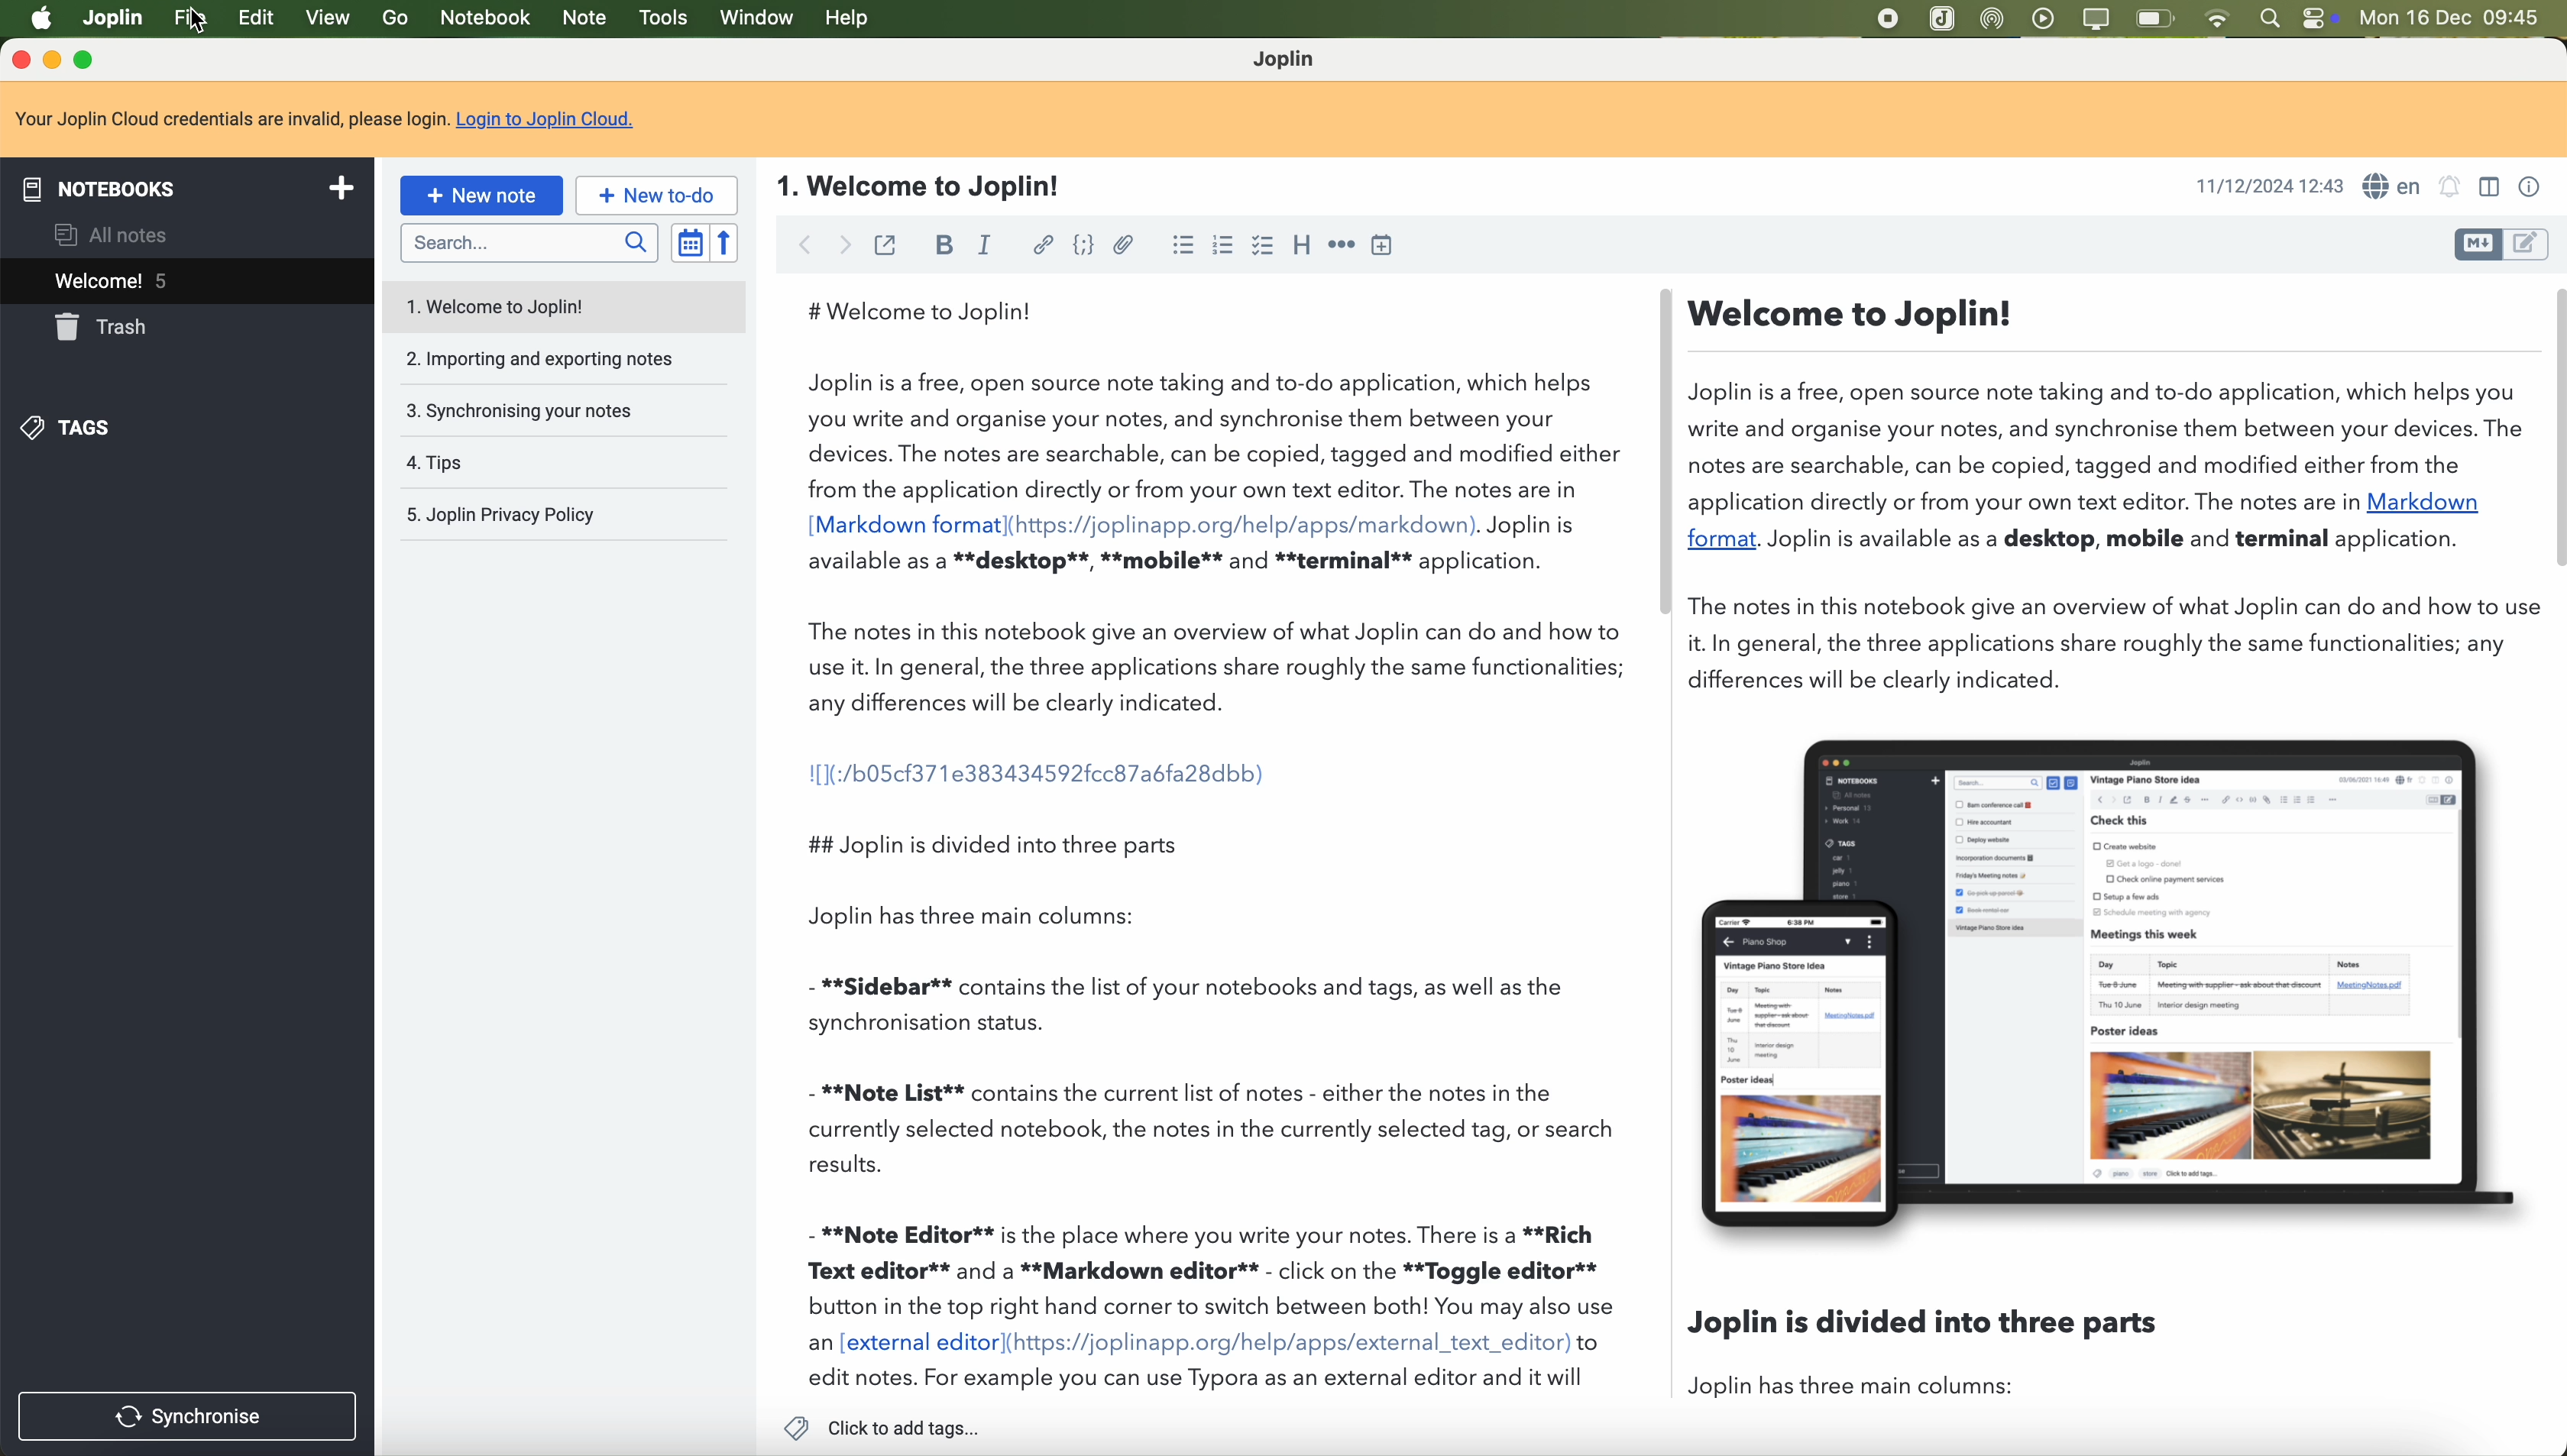 This screenshot has width=2567, height=1456. What do you see at coordinates (1215, 1129) in the screenshot?
I see `- **Note List** contains the current list of notes - either the notes in the
currently selected notebook, the notes in the currently selected tag, or search
results.` at bounding box center [1215, 1129].